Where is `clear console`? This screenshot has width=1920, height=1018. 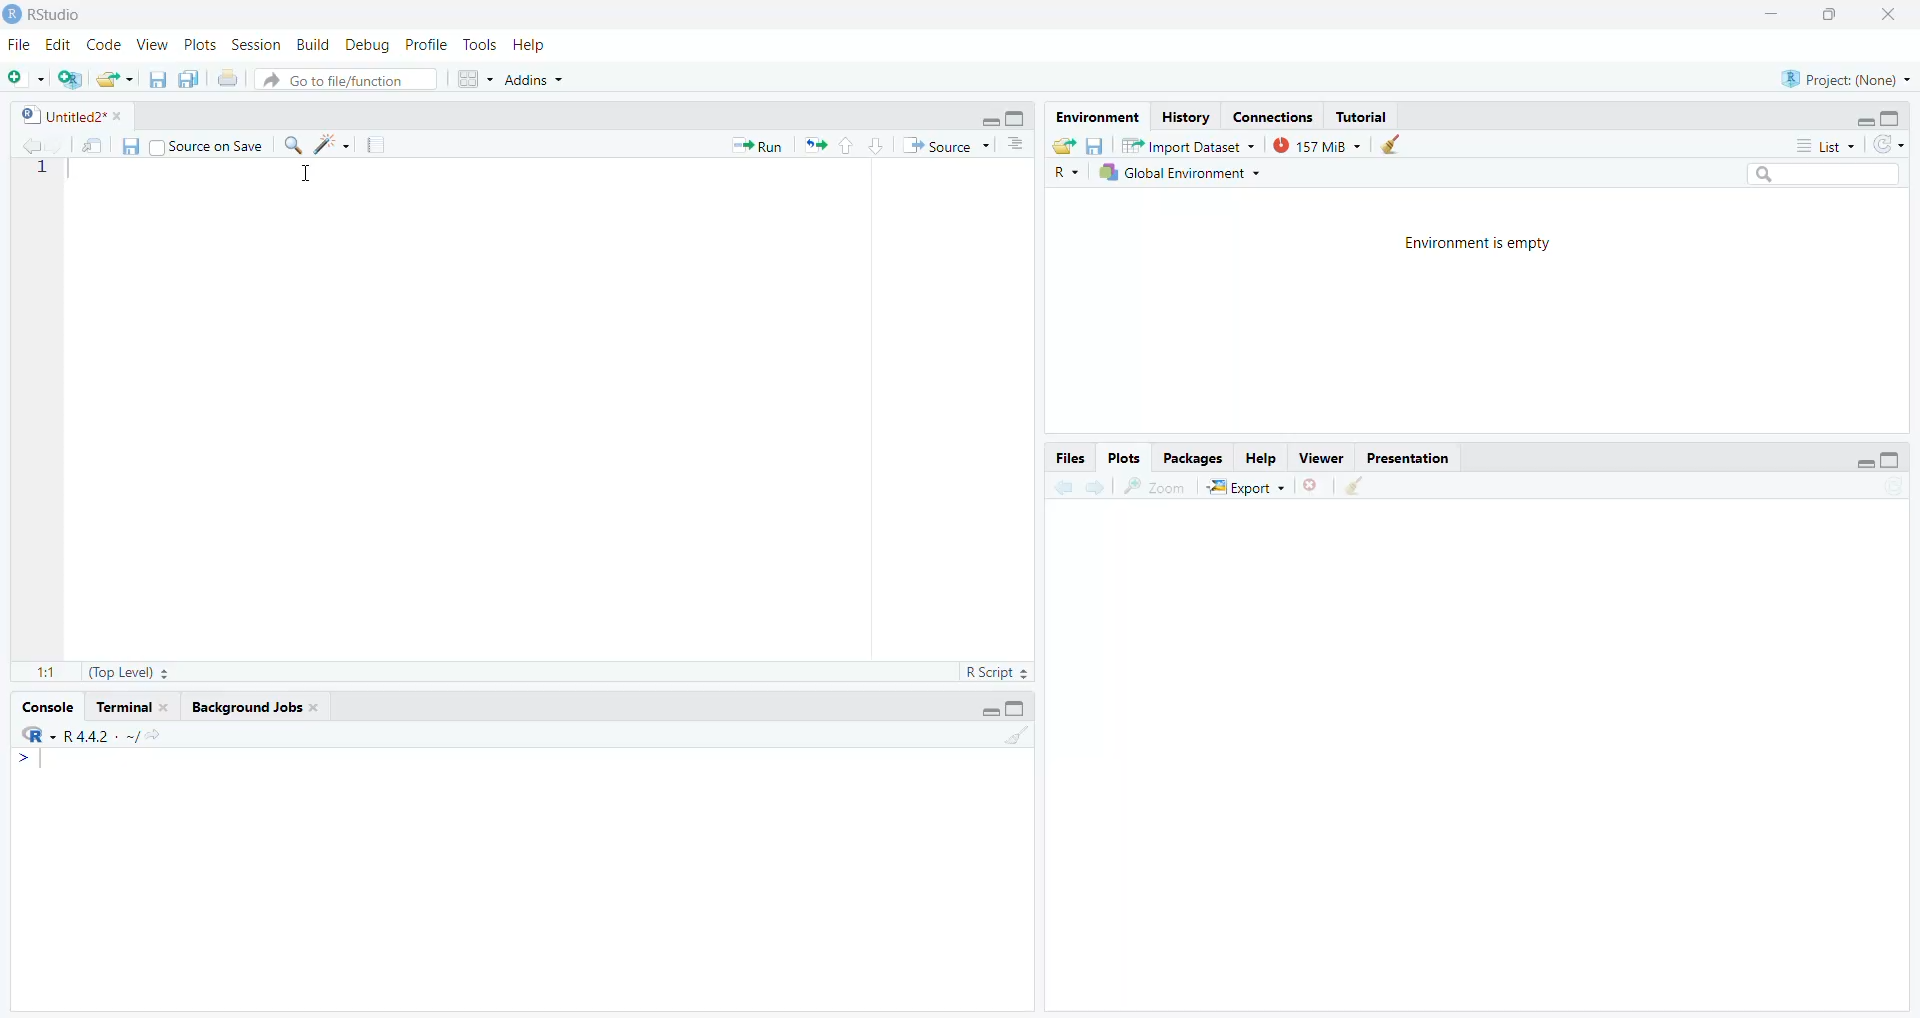
clear console is located at coordinates (1016, 737).